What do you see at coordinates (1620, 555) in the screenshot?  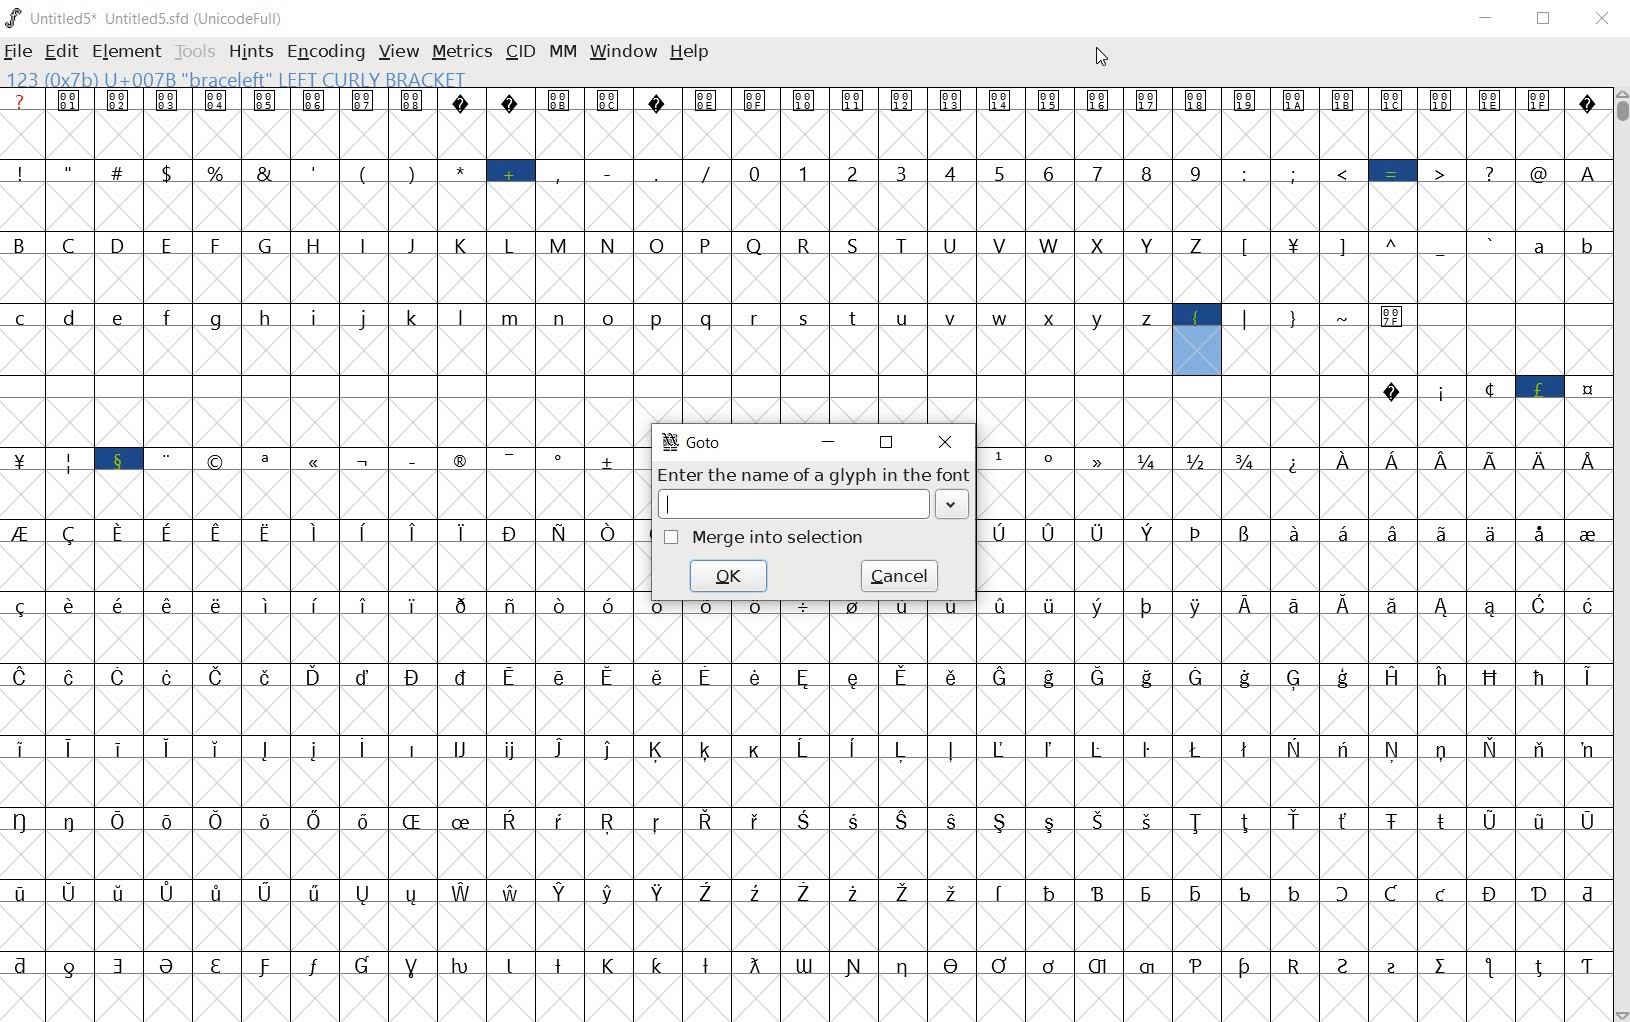 I see `SCROLLBAR` at bounding box center [1620, 555].